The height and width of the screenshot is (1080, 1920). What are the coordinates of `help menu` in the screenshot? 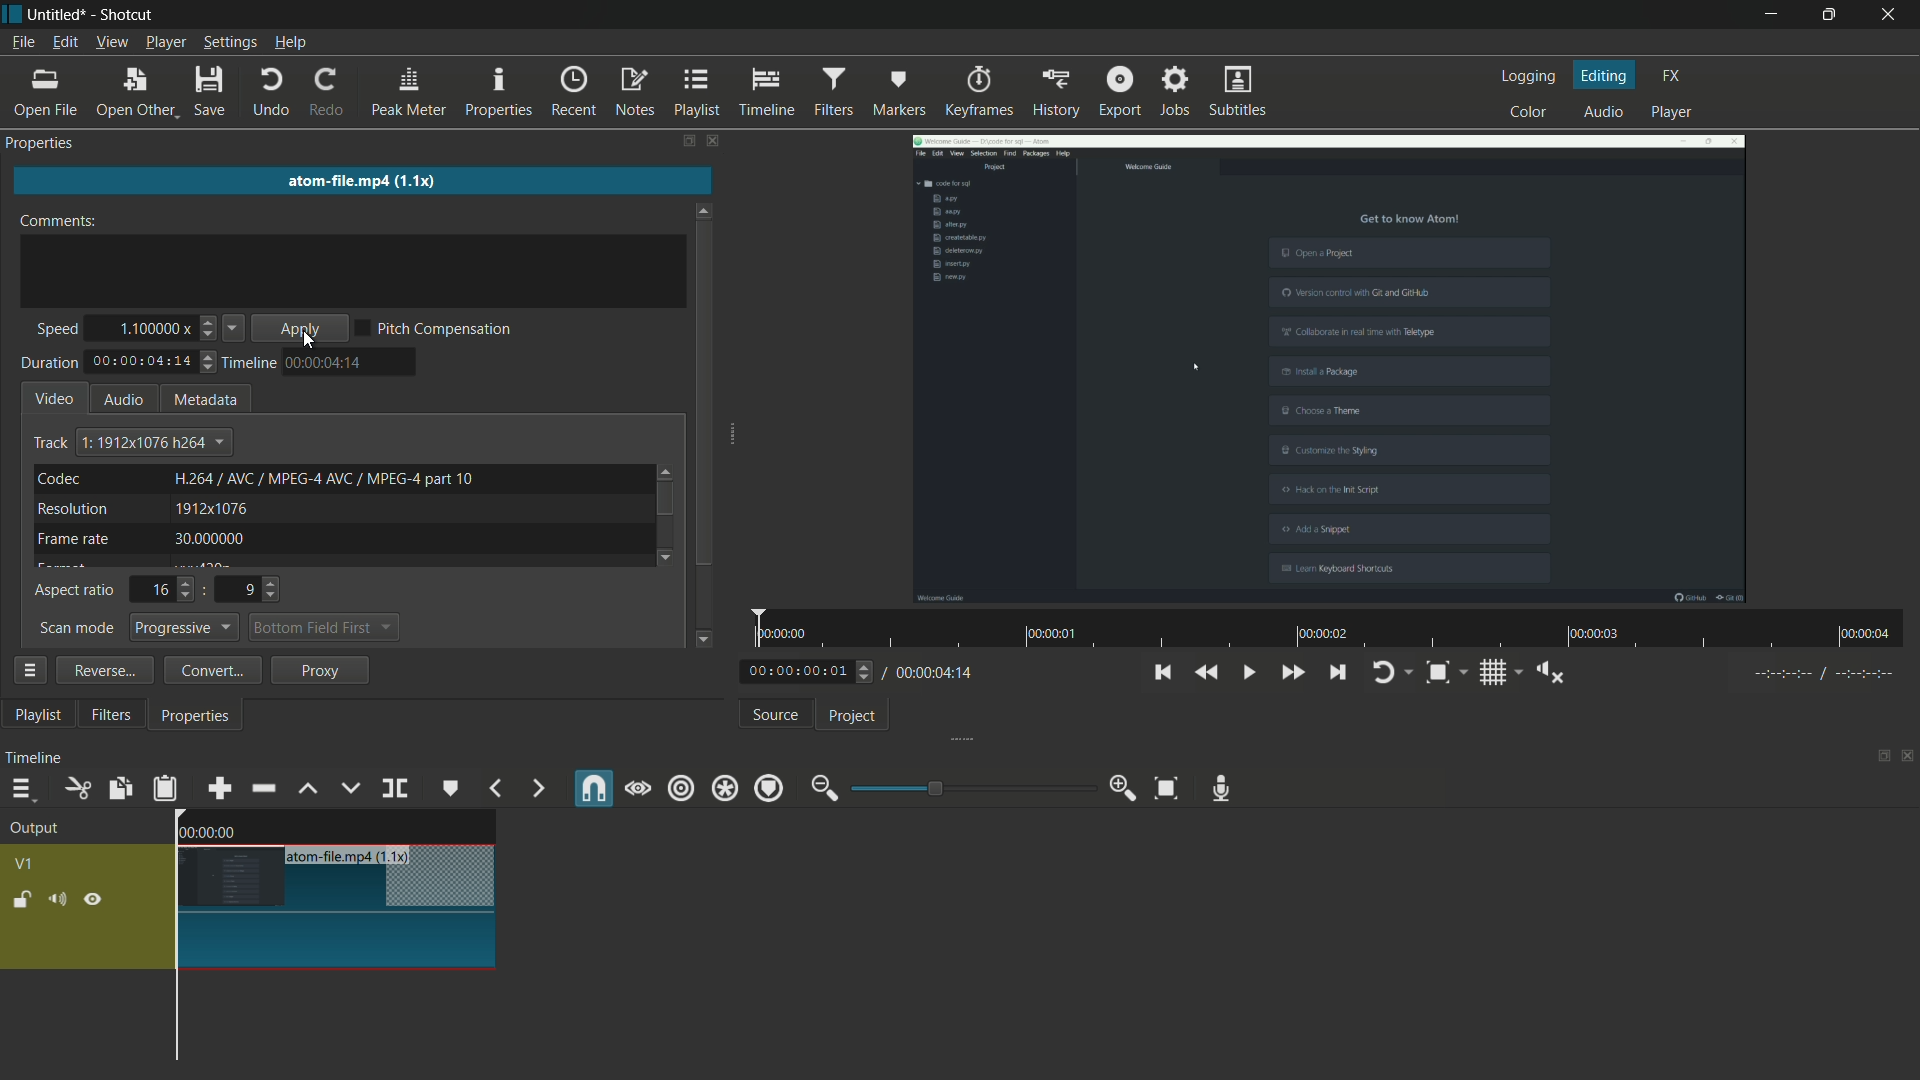 It's located at (289, 45).